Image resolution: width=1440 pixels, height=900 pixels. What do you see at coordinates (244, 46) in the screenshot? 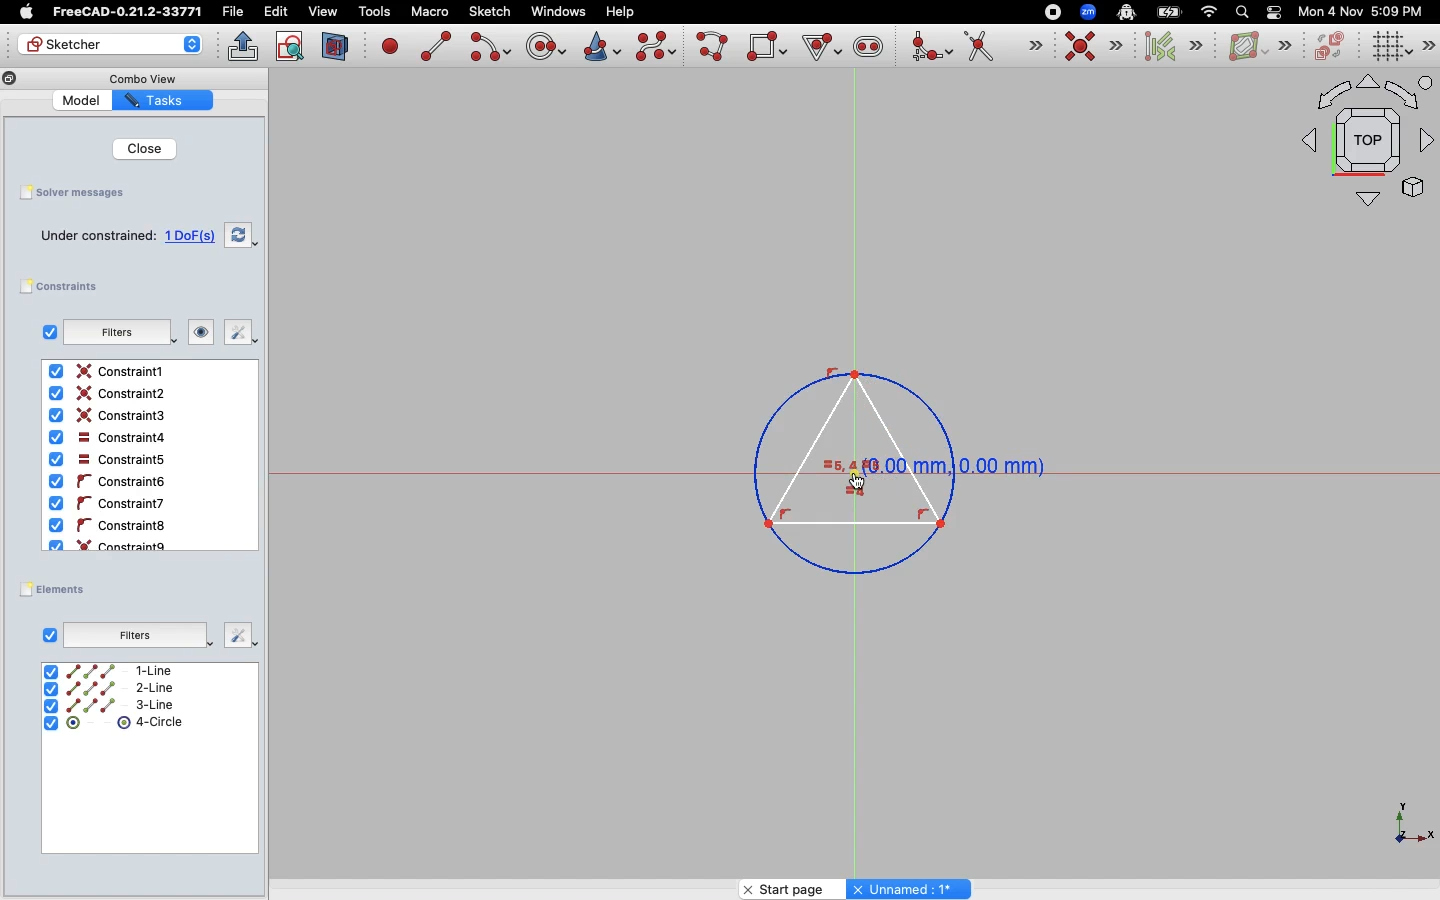
I see `Leave sketch` at bounding box center [244, 46].